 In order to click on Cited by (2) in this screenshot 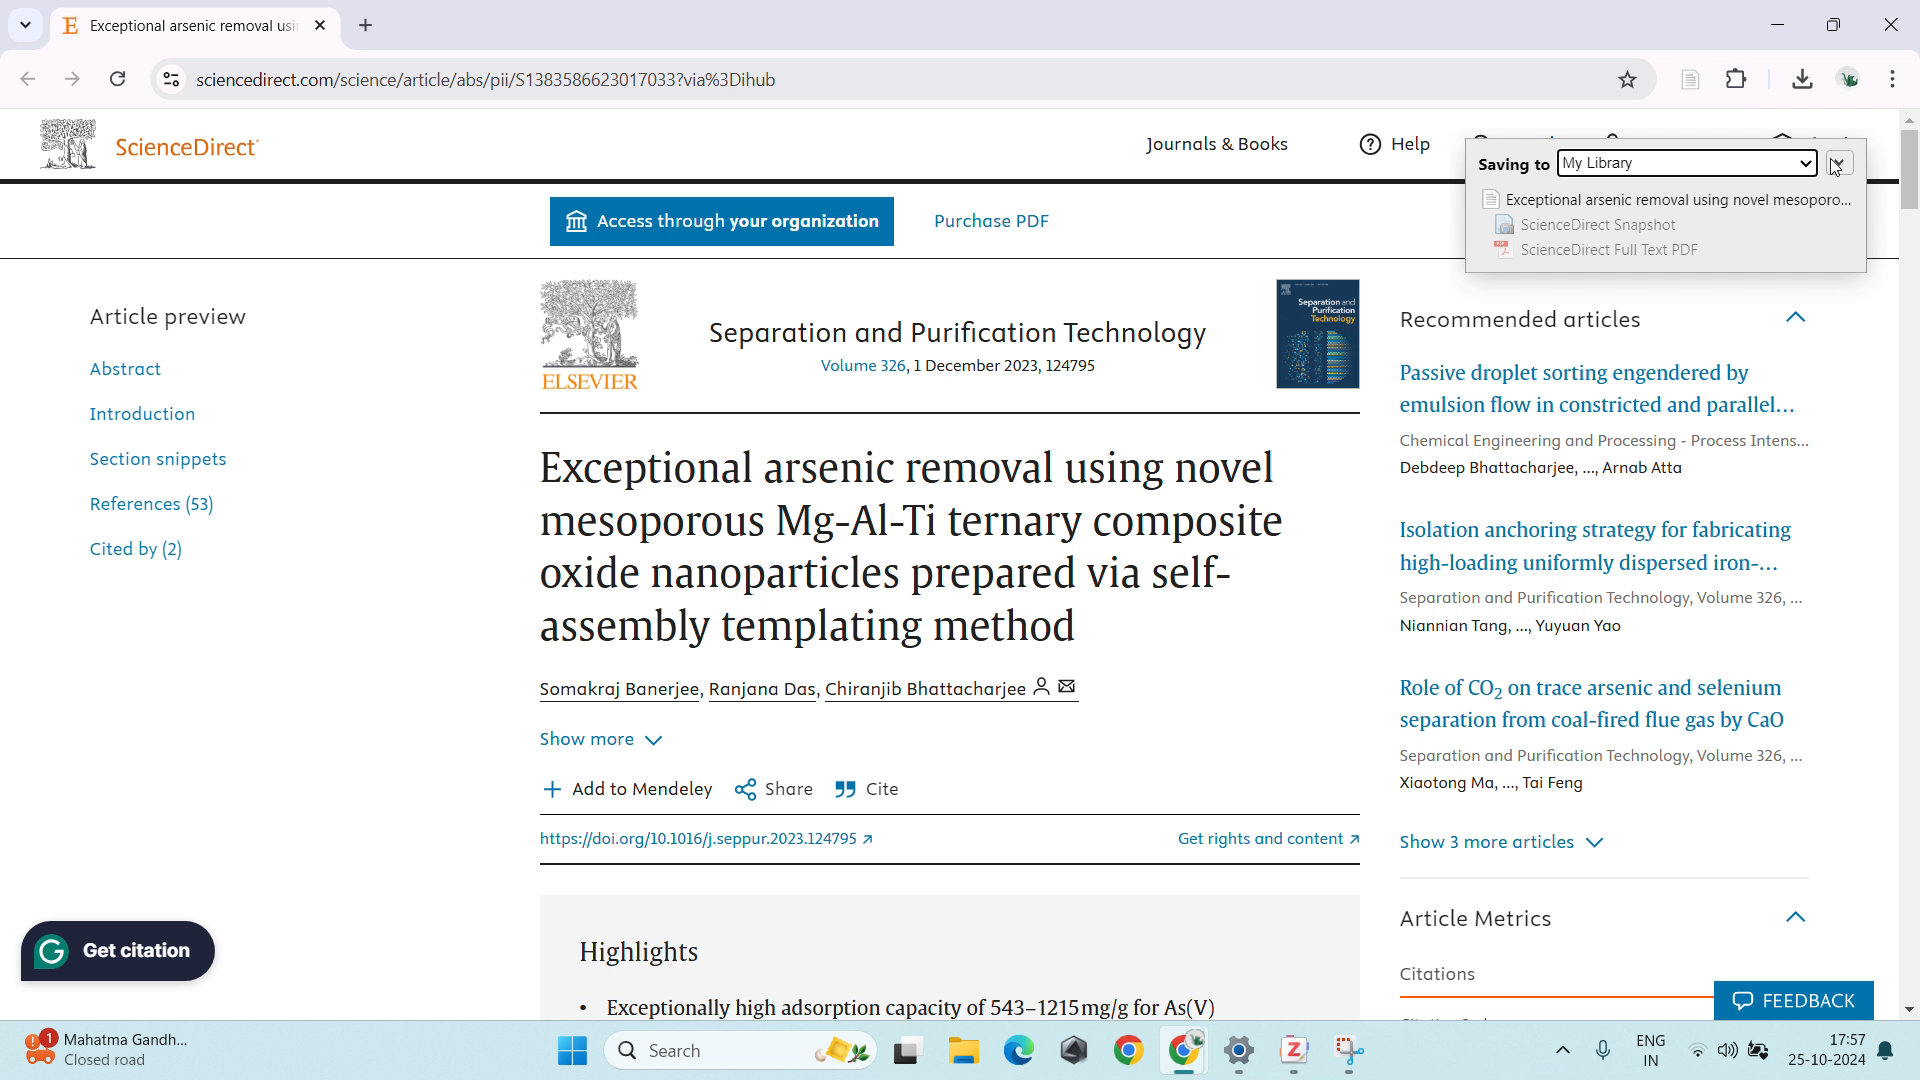, I will do `click(139, 552)`.